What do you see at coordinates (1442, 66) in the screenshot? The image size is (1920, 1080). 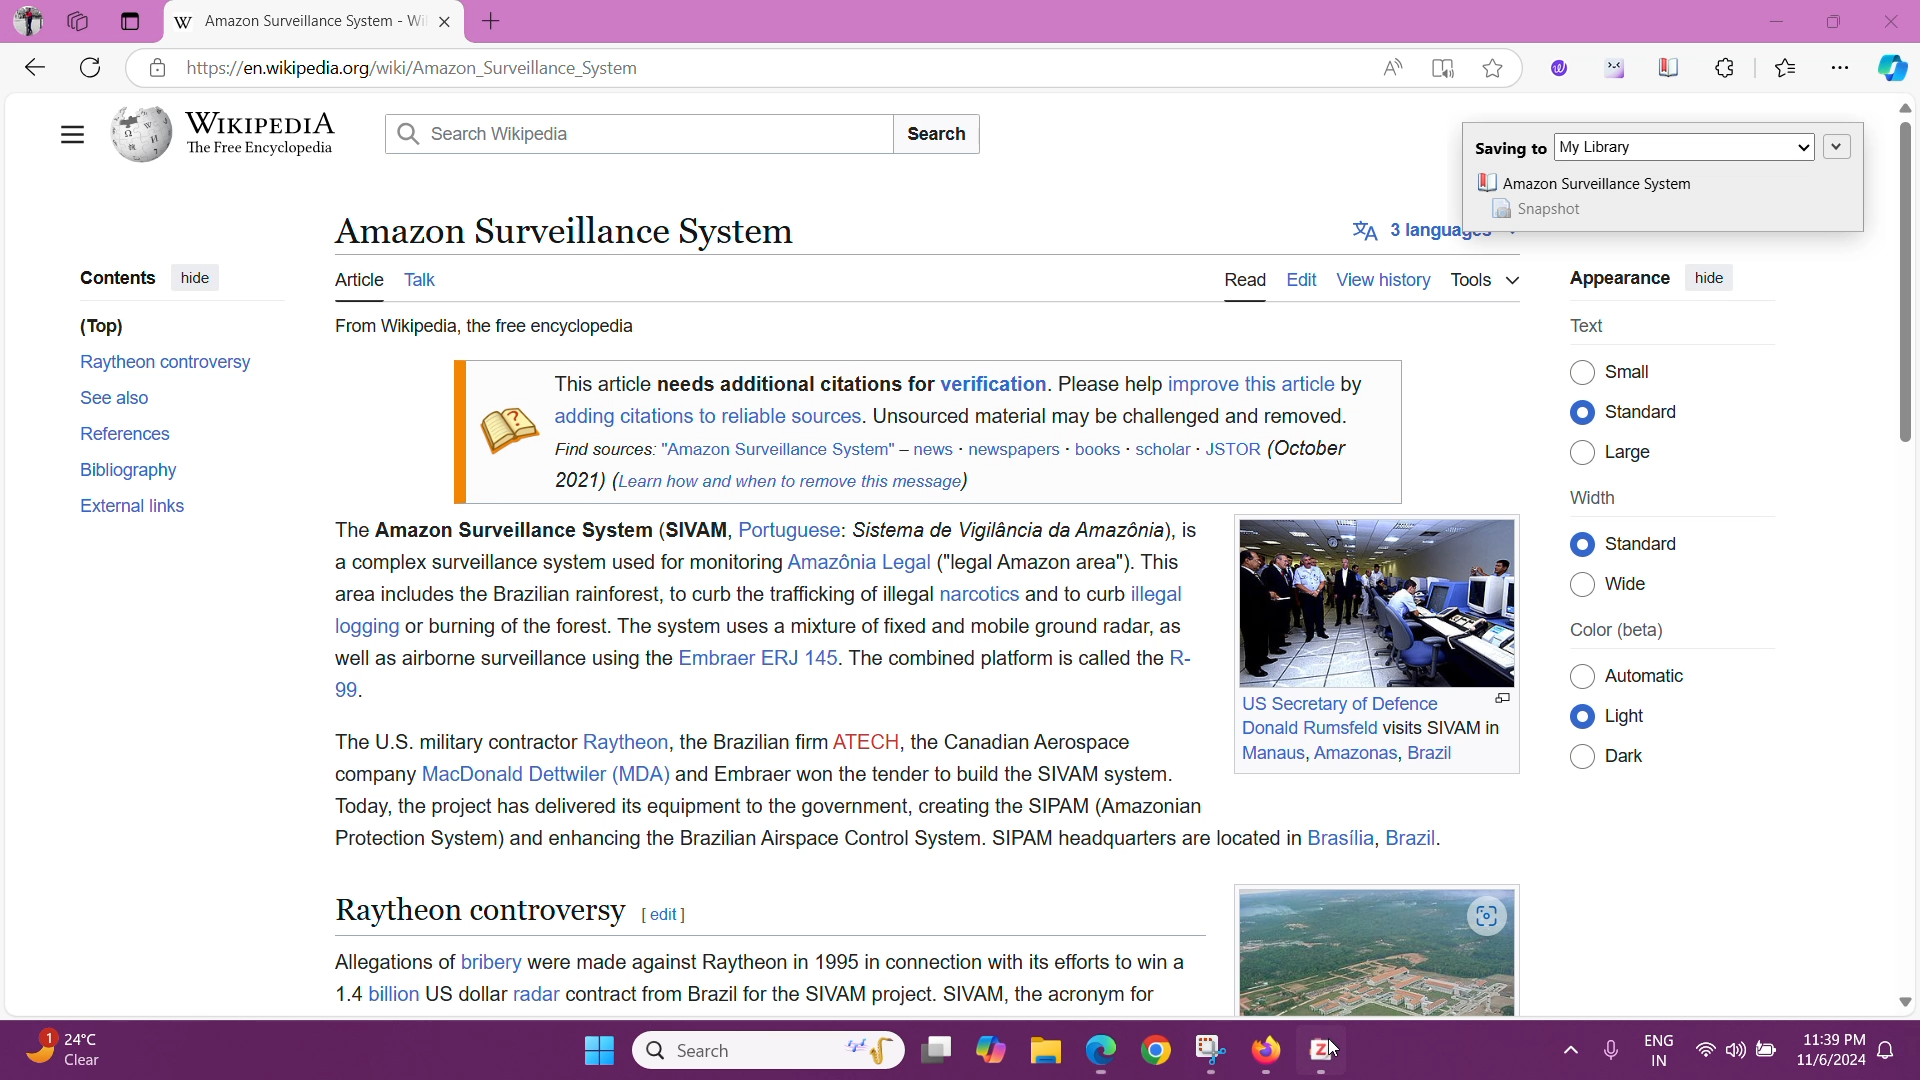 I see `Enter Immersive Reader` at bounding box center [1442, 66].